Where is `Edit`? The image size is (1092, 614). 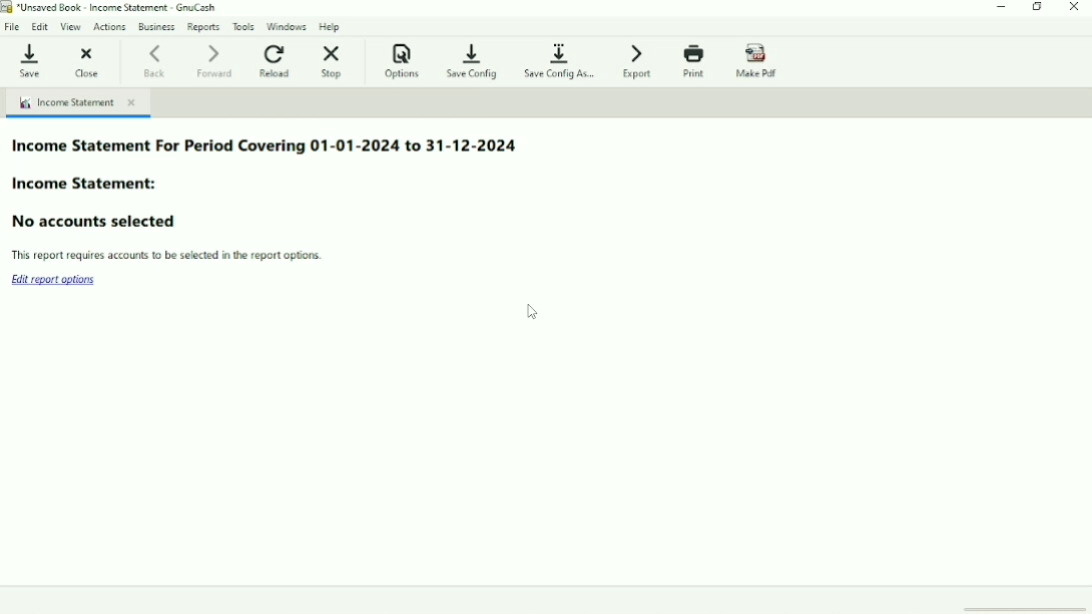 Edit is located at coordinates (40, 25).